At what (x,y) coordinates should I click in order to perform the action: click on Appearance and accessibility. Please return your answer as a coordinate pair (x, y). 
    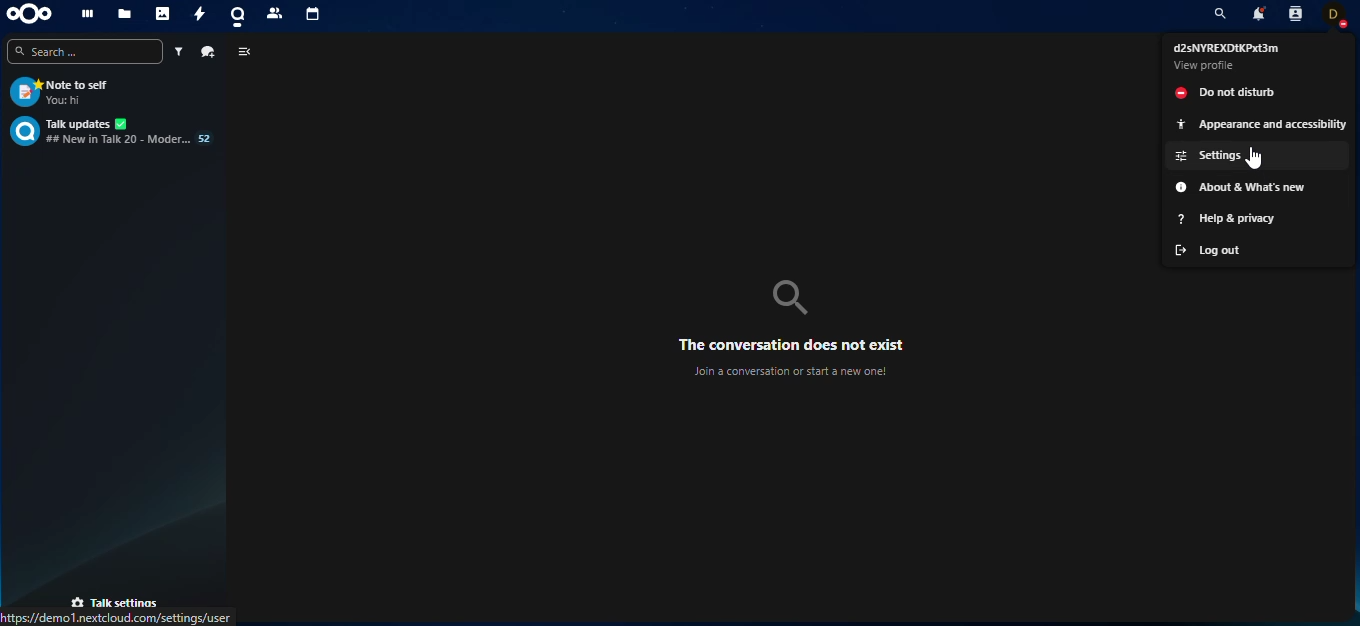
    Looking at the image, I should click on (1258, 124).